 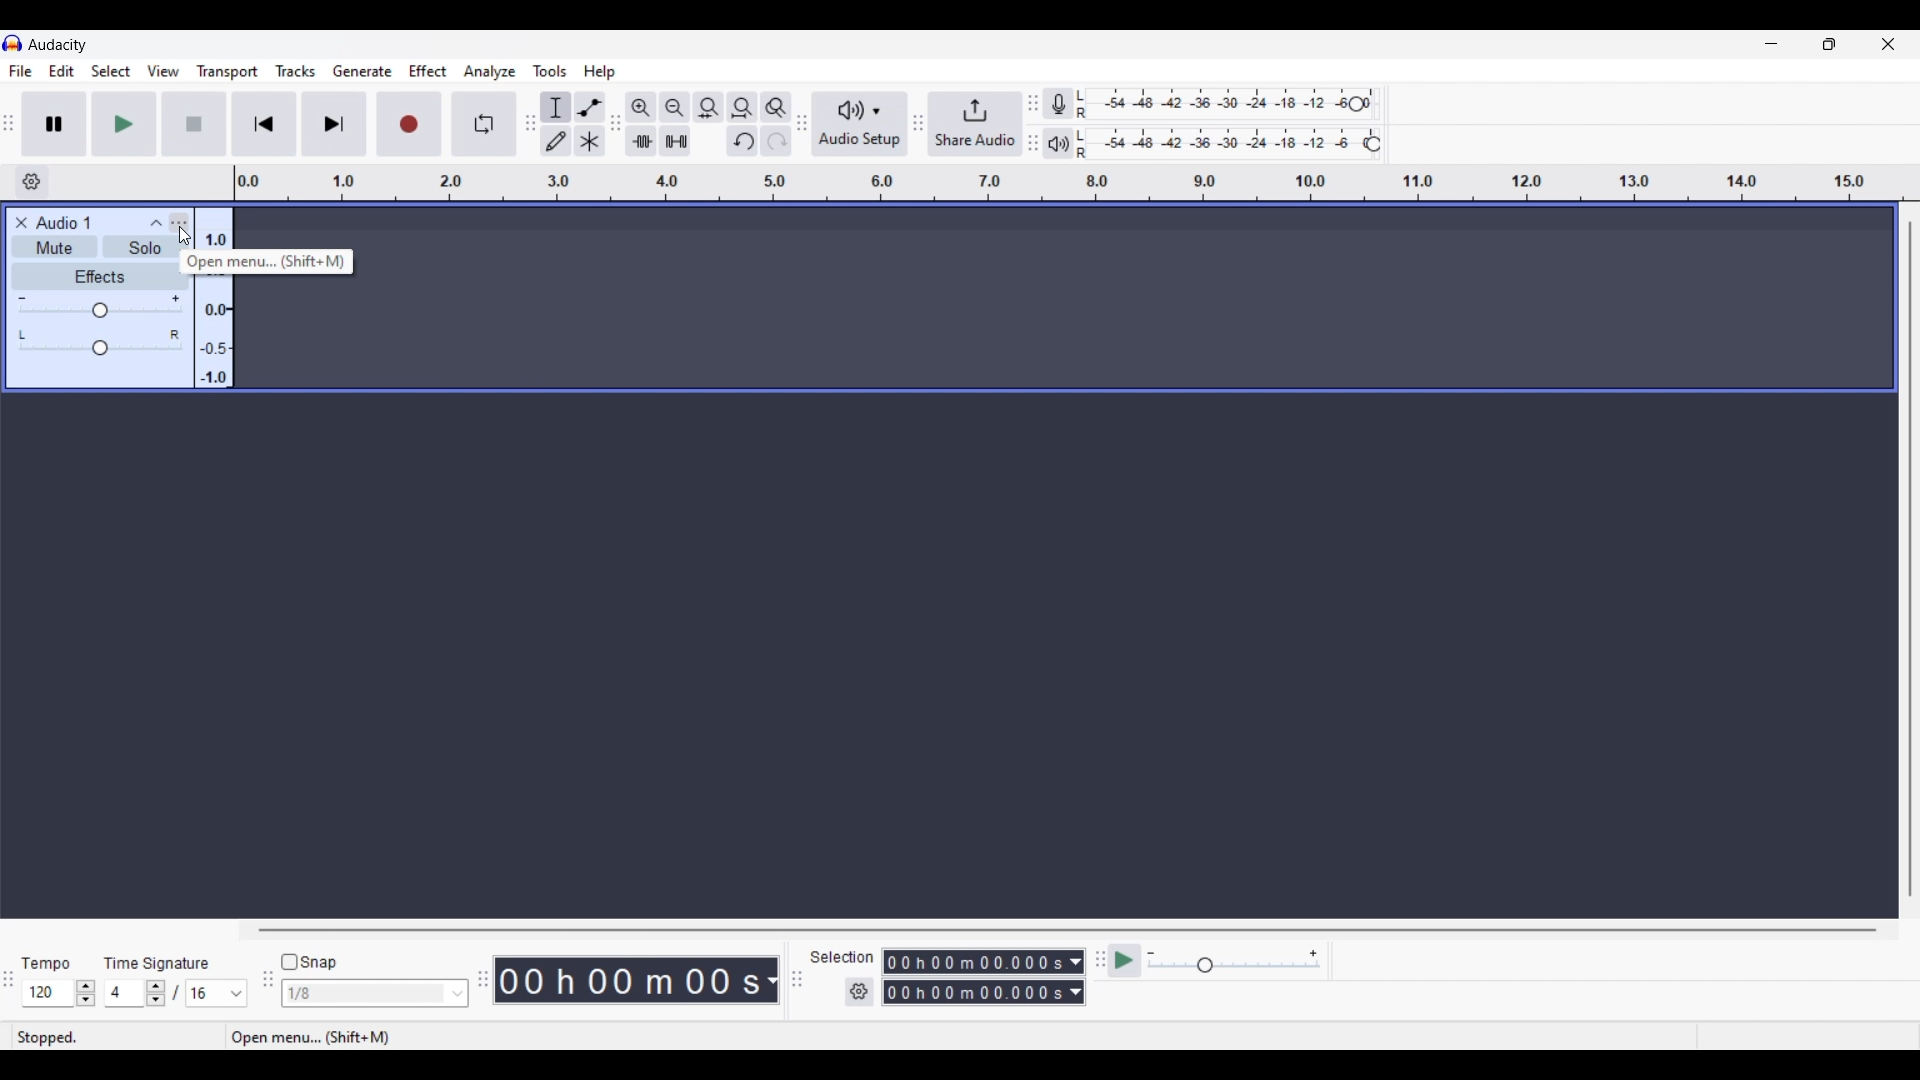 What do you see at coordinates (1132, 299) in the screenshot?
I see `Recording space for added audio track` at bounding box center [1132, 299].